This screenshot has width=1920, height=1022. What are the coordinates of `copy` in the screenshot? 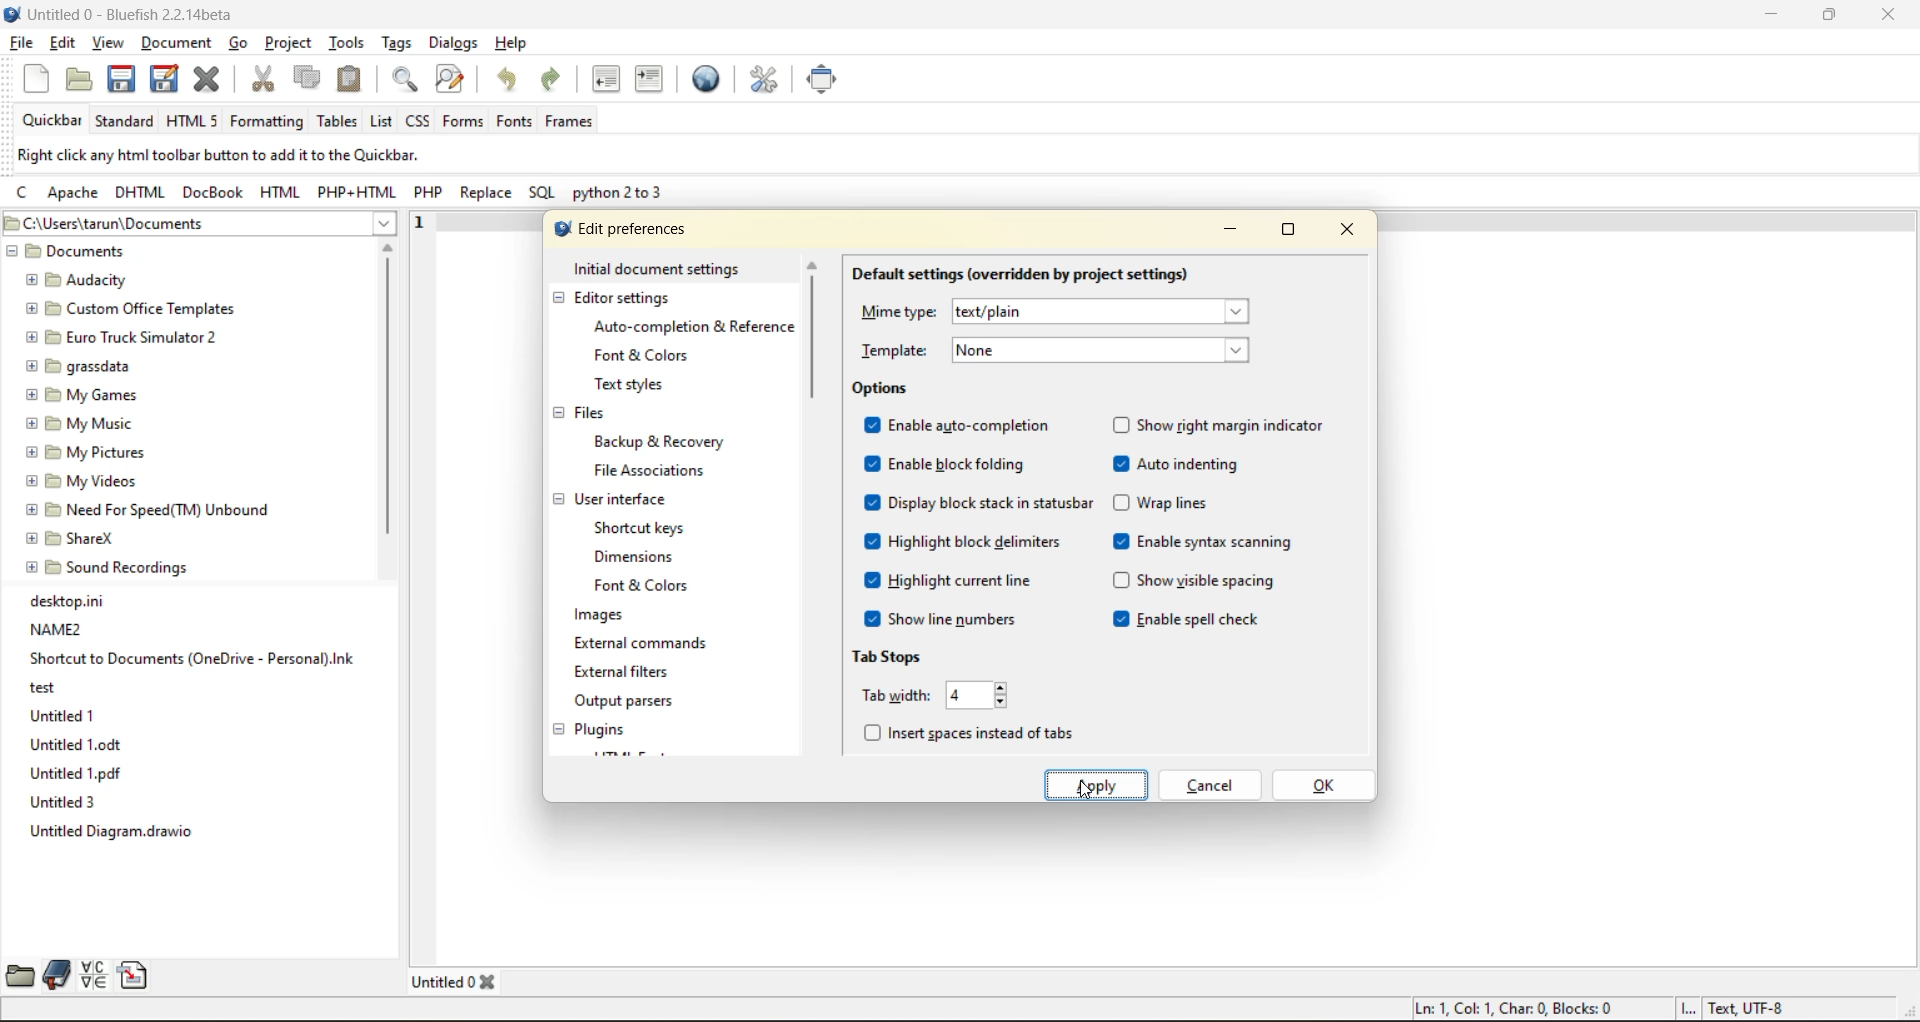 It's located at (307, 78).